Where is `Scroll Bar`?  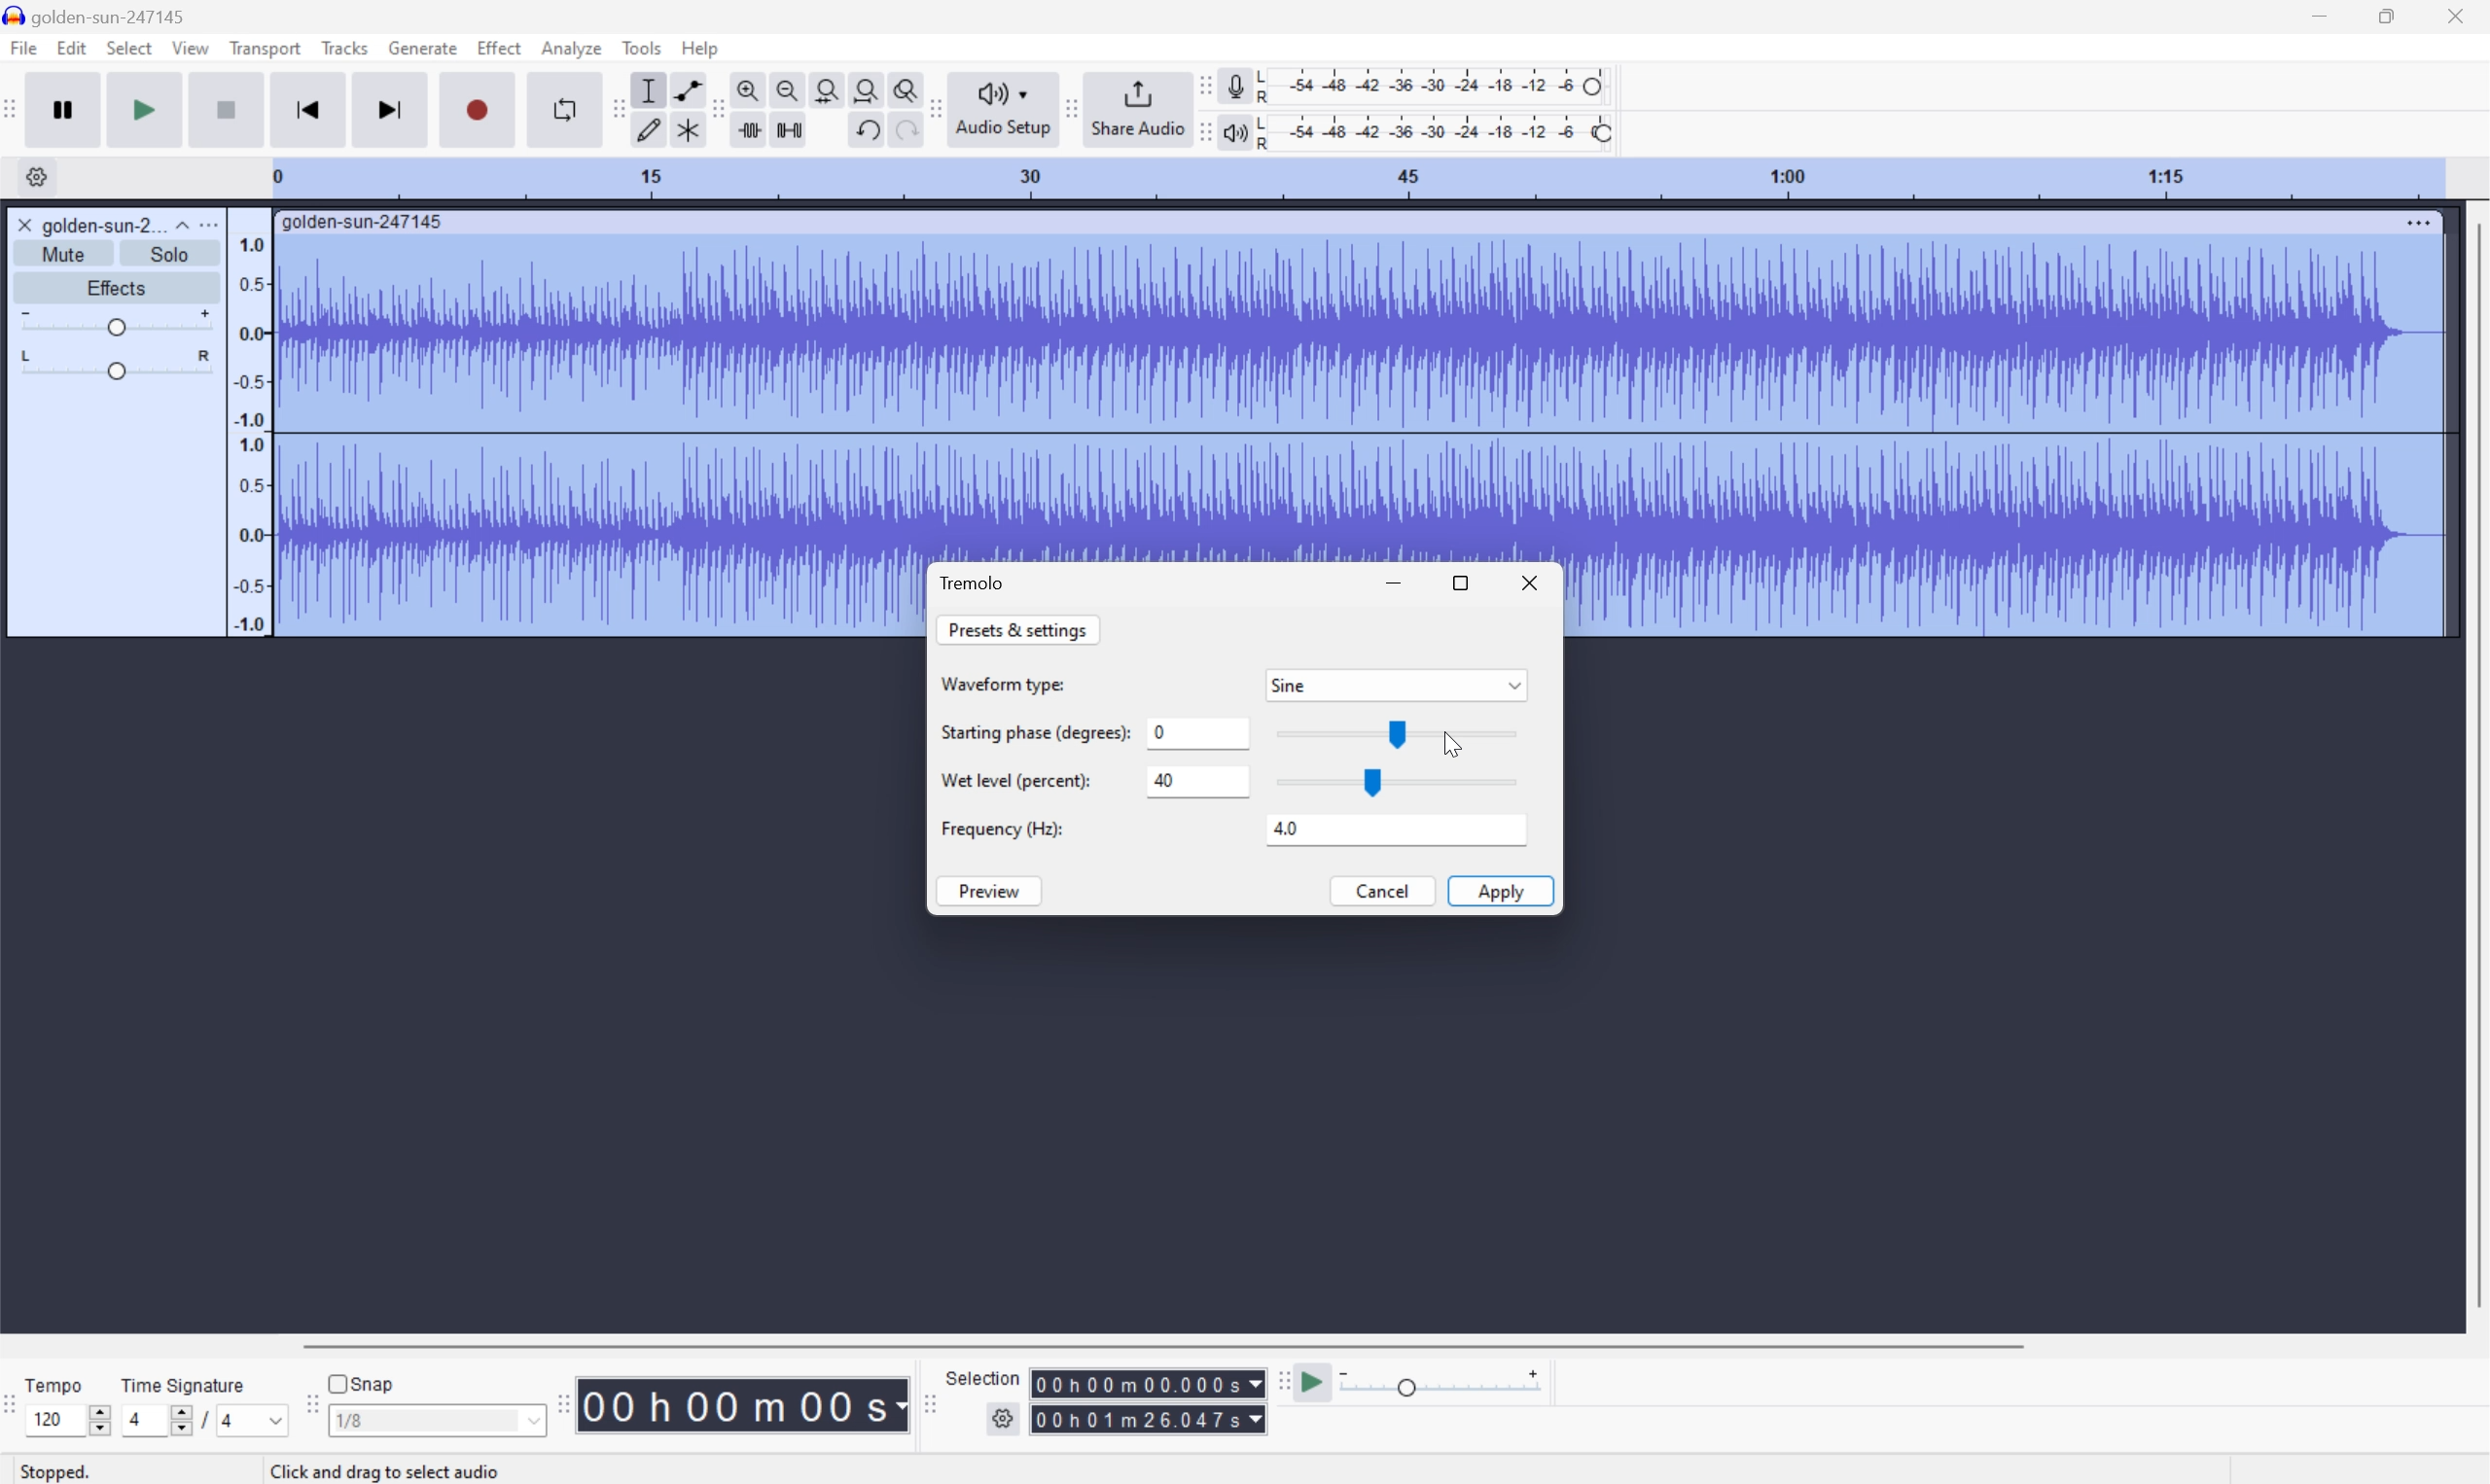
Scroll Bar is located at coordinates (2474, 763).